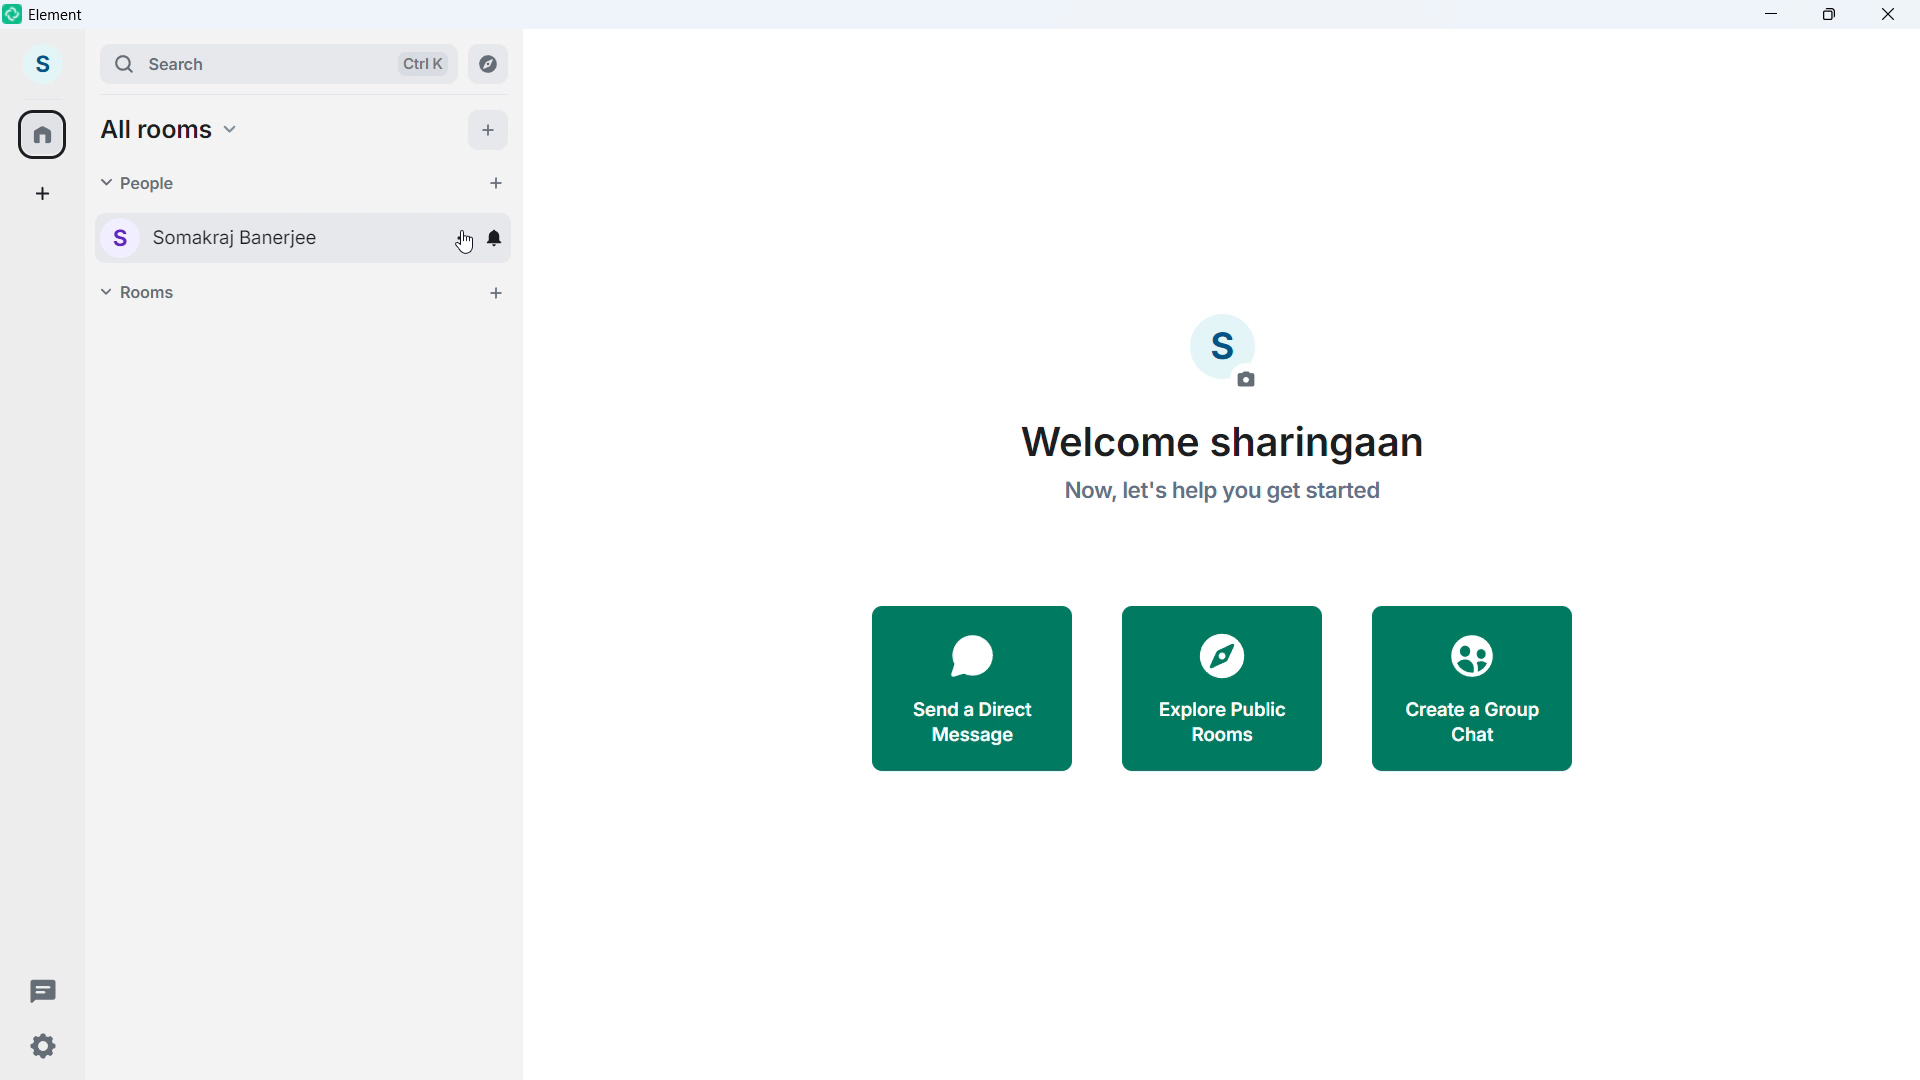  What do you see at coordinates (463, 237) in the screenshot?
I see `Conversation options ` at bounding box center [463, 237].